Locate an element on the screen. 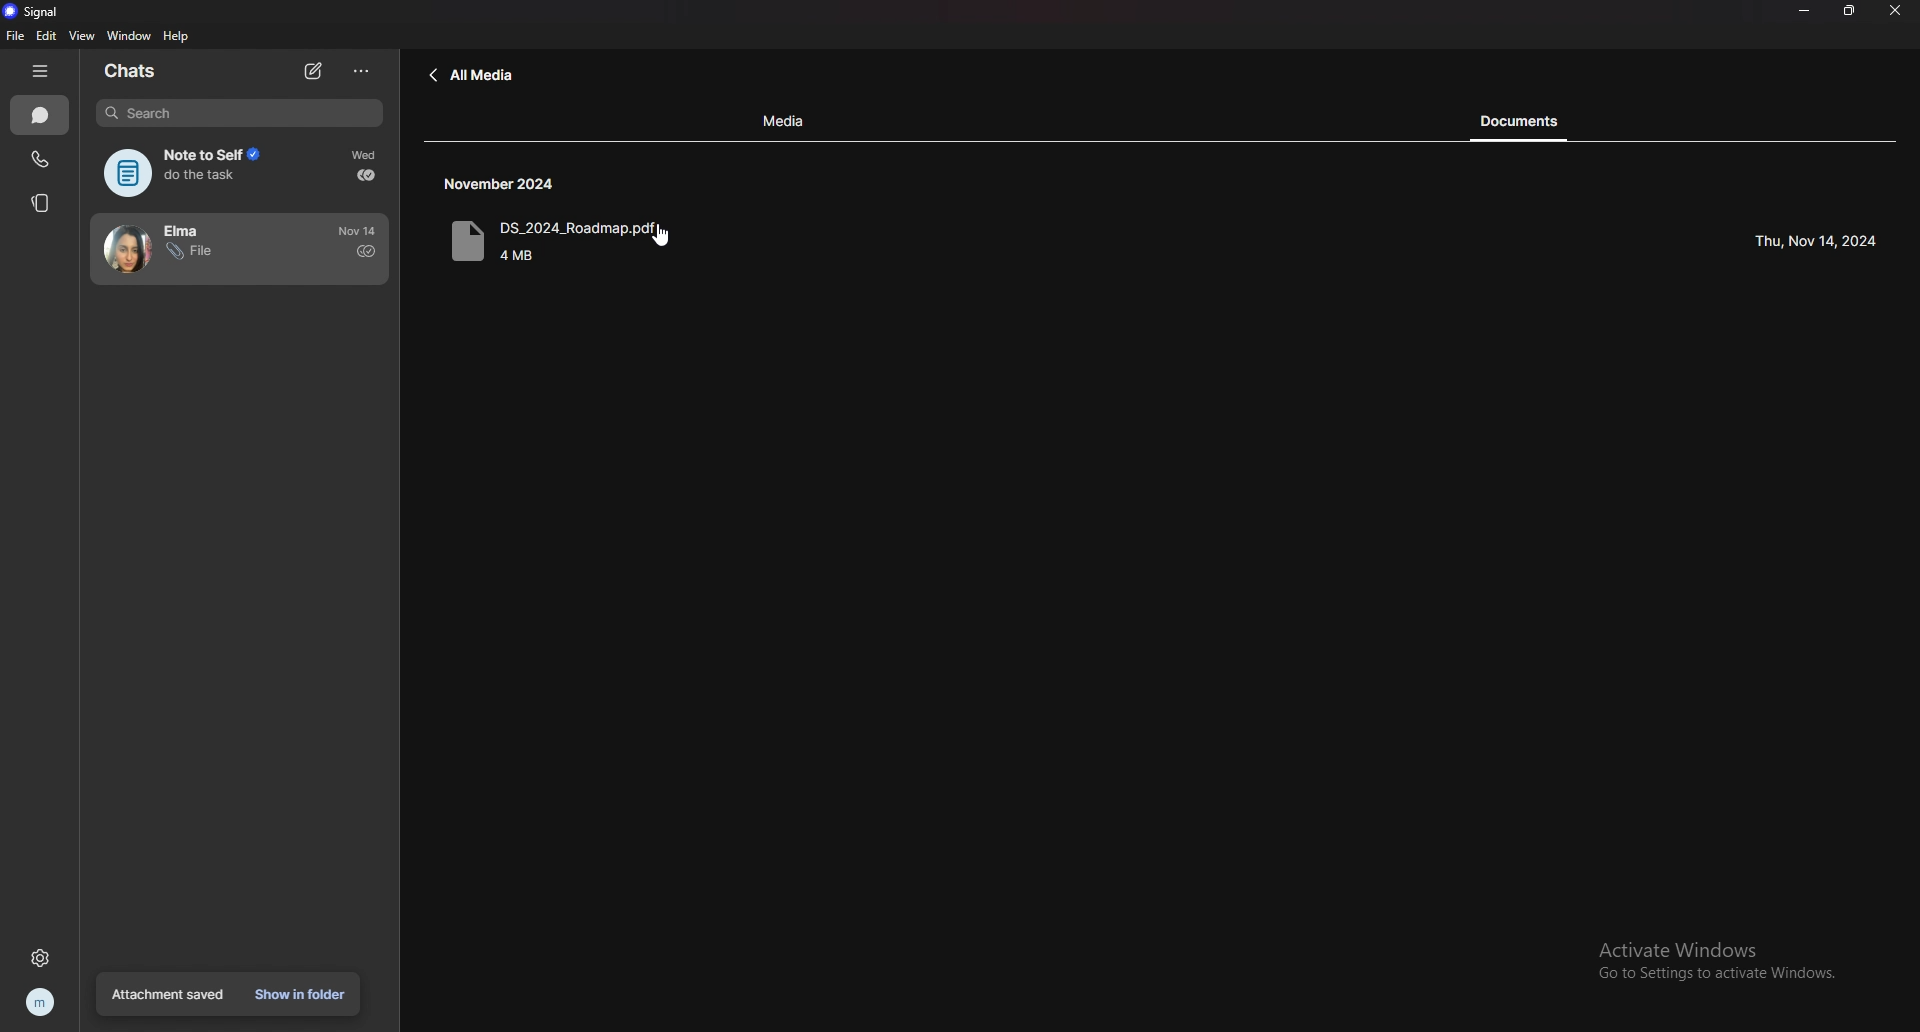  time is located at coordinates (1815, 242).